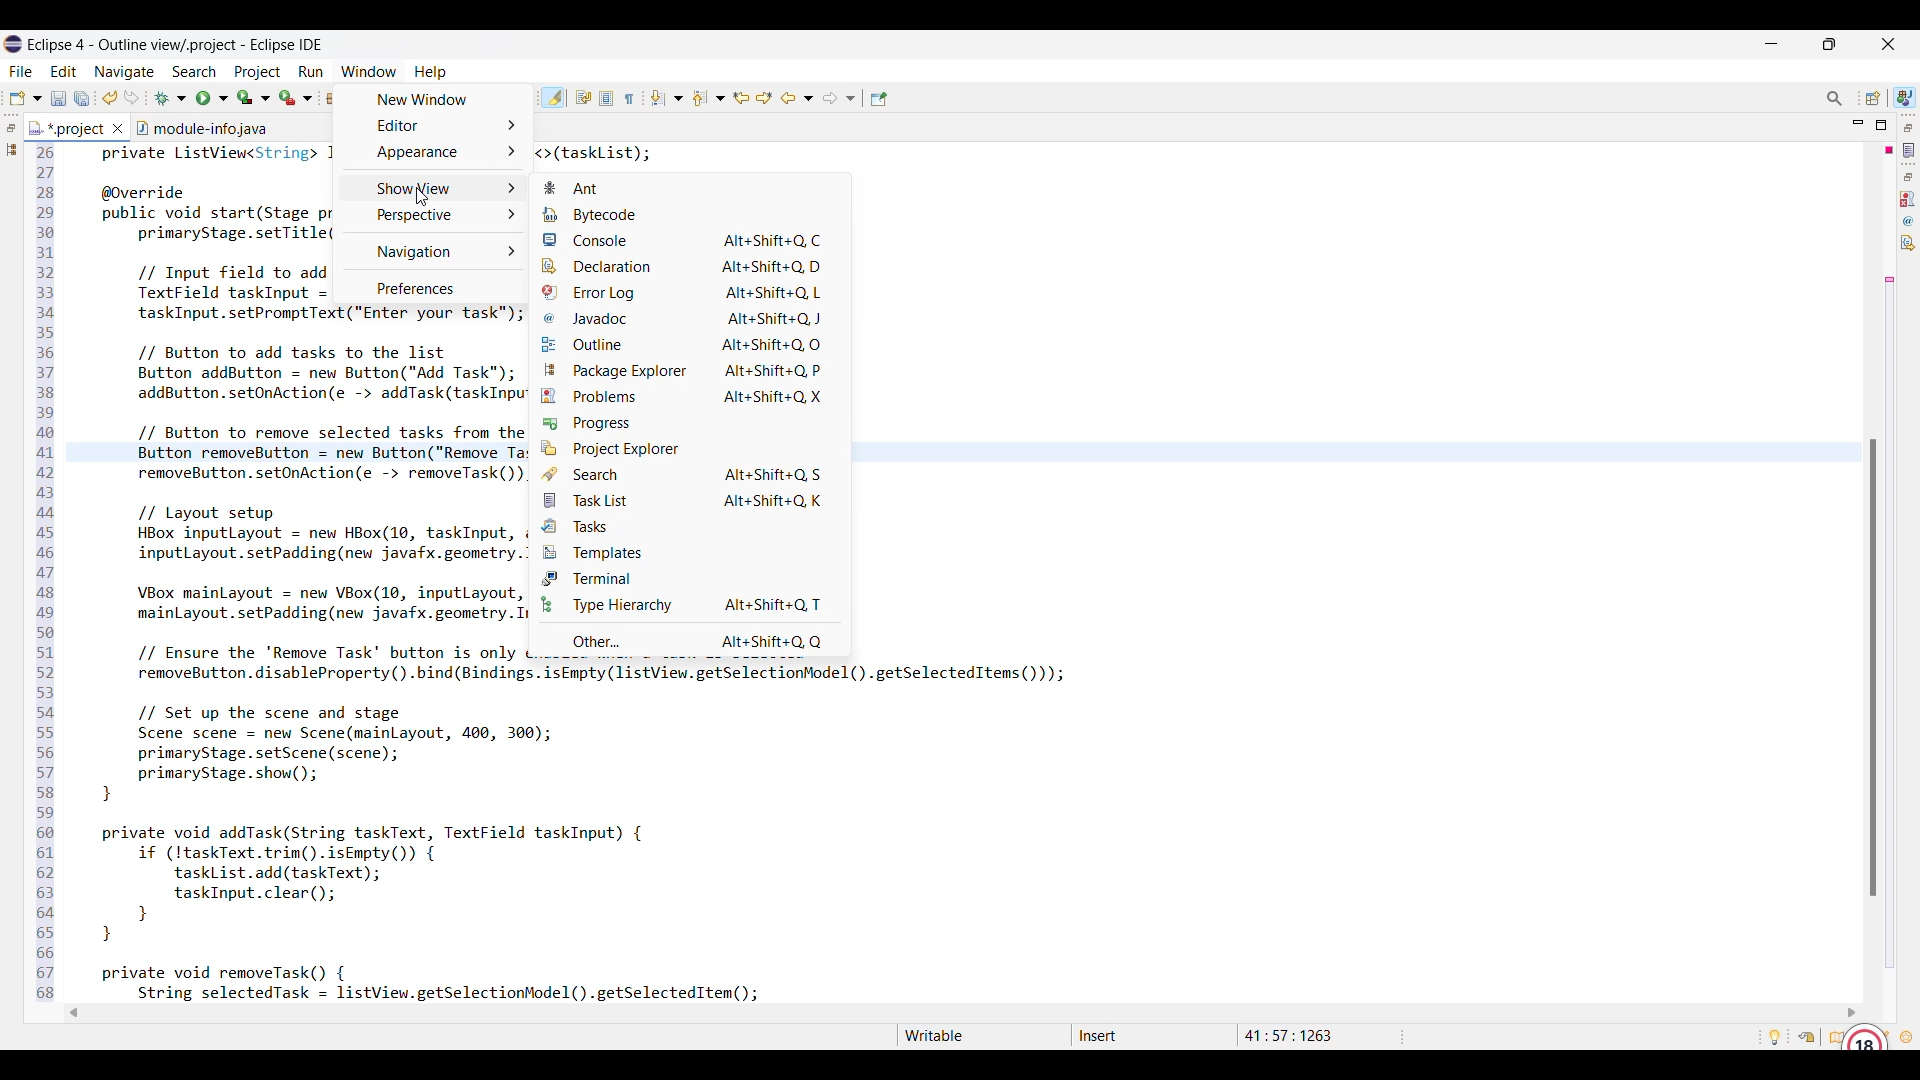  Describe the element at coordinates (689, 525) in the screenshot. I see `Tasks` at that location.